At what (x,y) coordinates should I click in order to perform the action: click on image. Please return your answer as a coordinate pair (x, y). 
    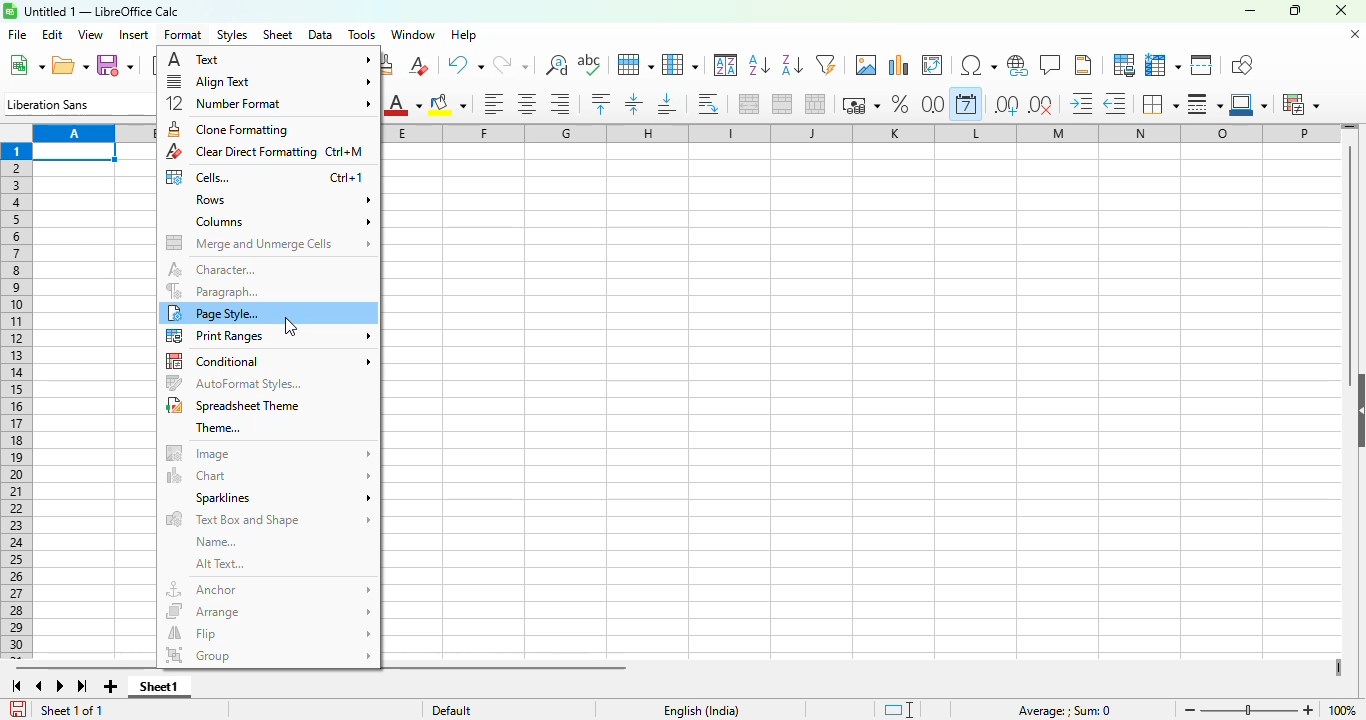
    Looking at the image, I should click on (269, 453).